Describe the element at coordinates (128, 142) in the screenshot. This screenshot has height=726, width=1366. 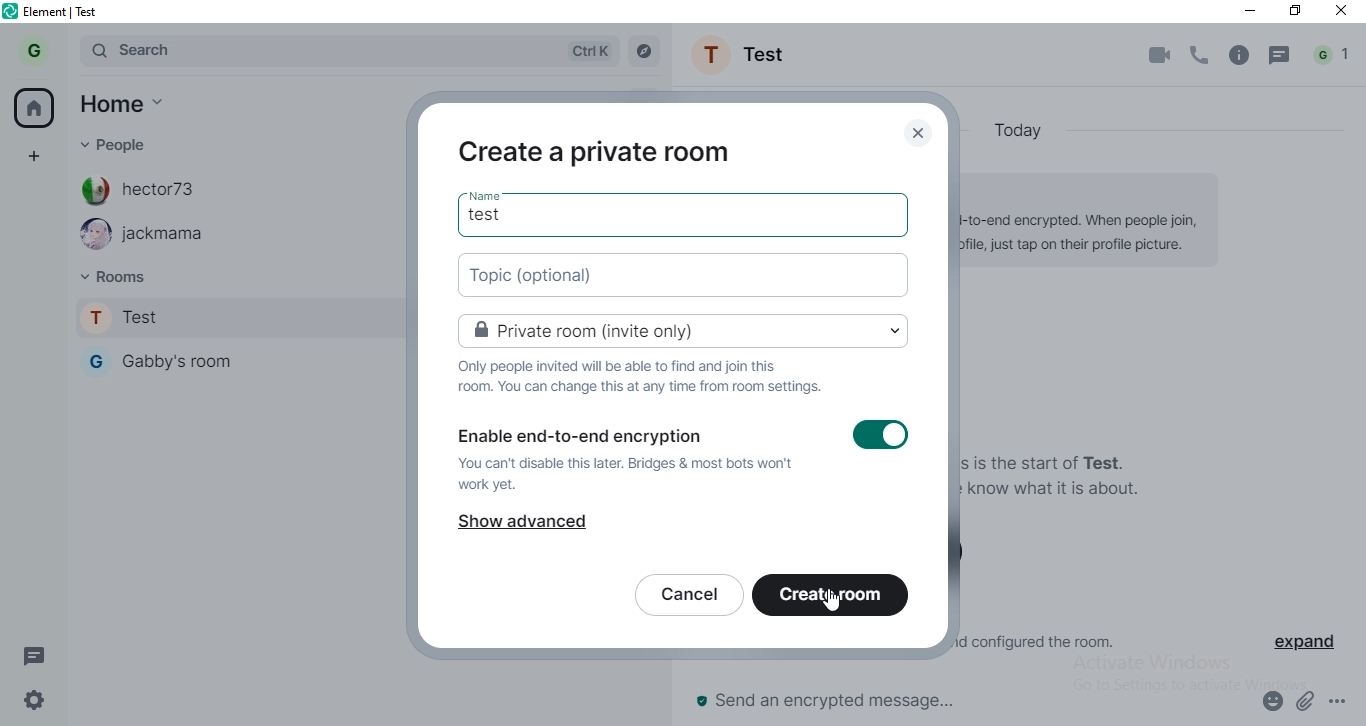
I see `people` at that location.